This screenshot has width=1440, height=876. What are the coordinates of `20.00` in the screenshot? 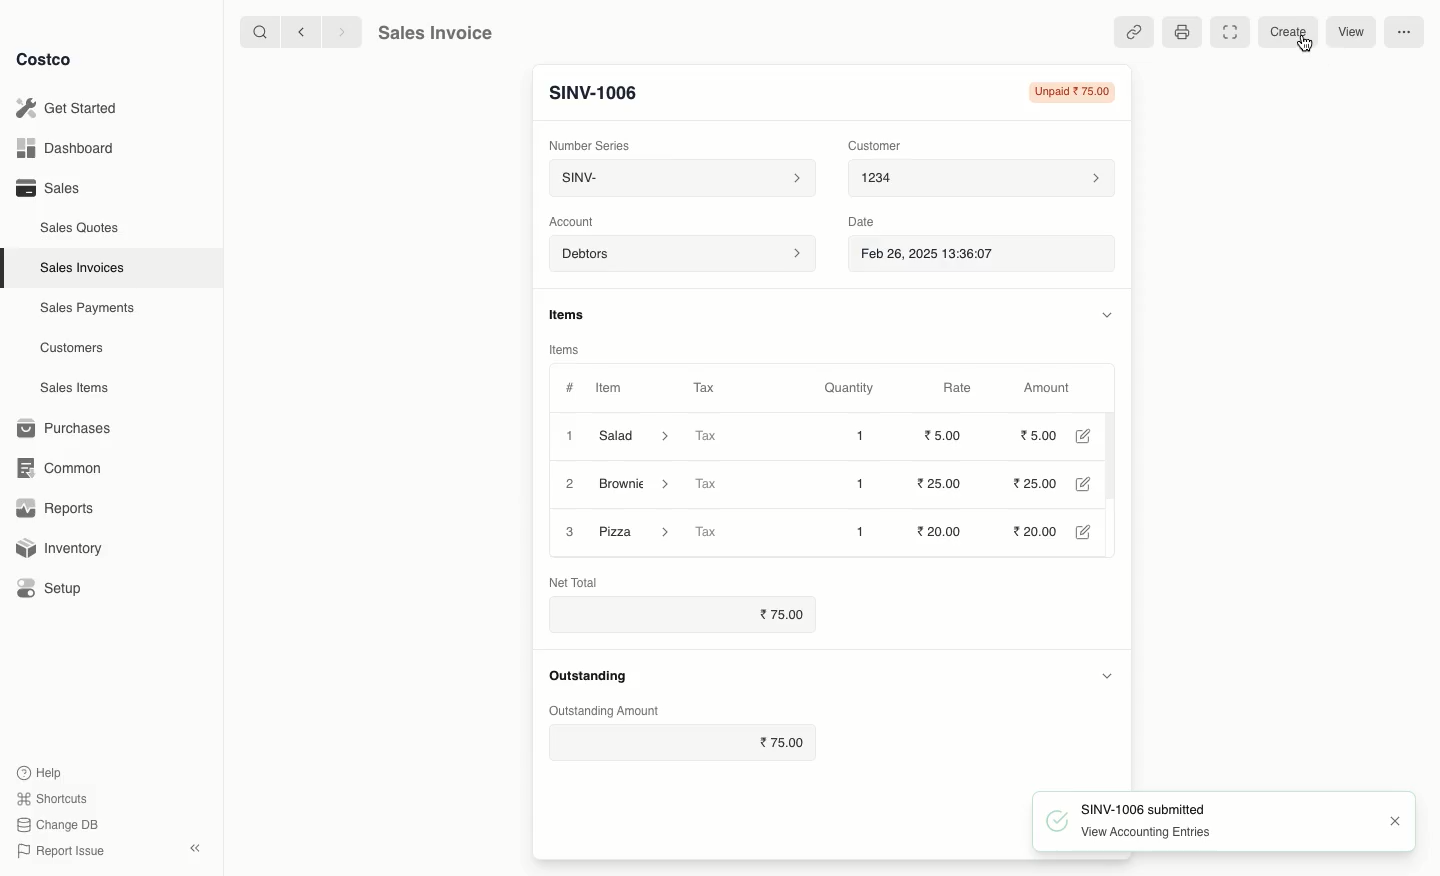 It's located at (1034, 533).